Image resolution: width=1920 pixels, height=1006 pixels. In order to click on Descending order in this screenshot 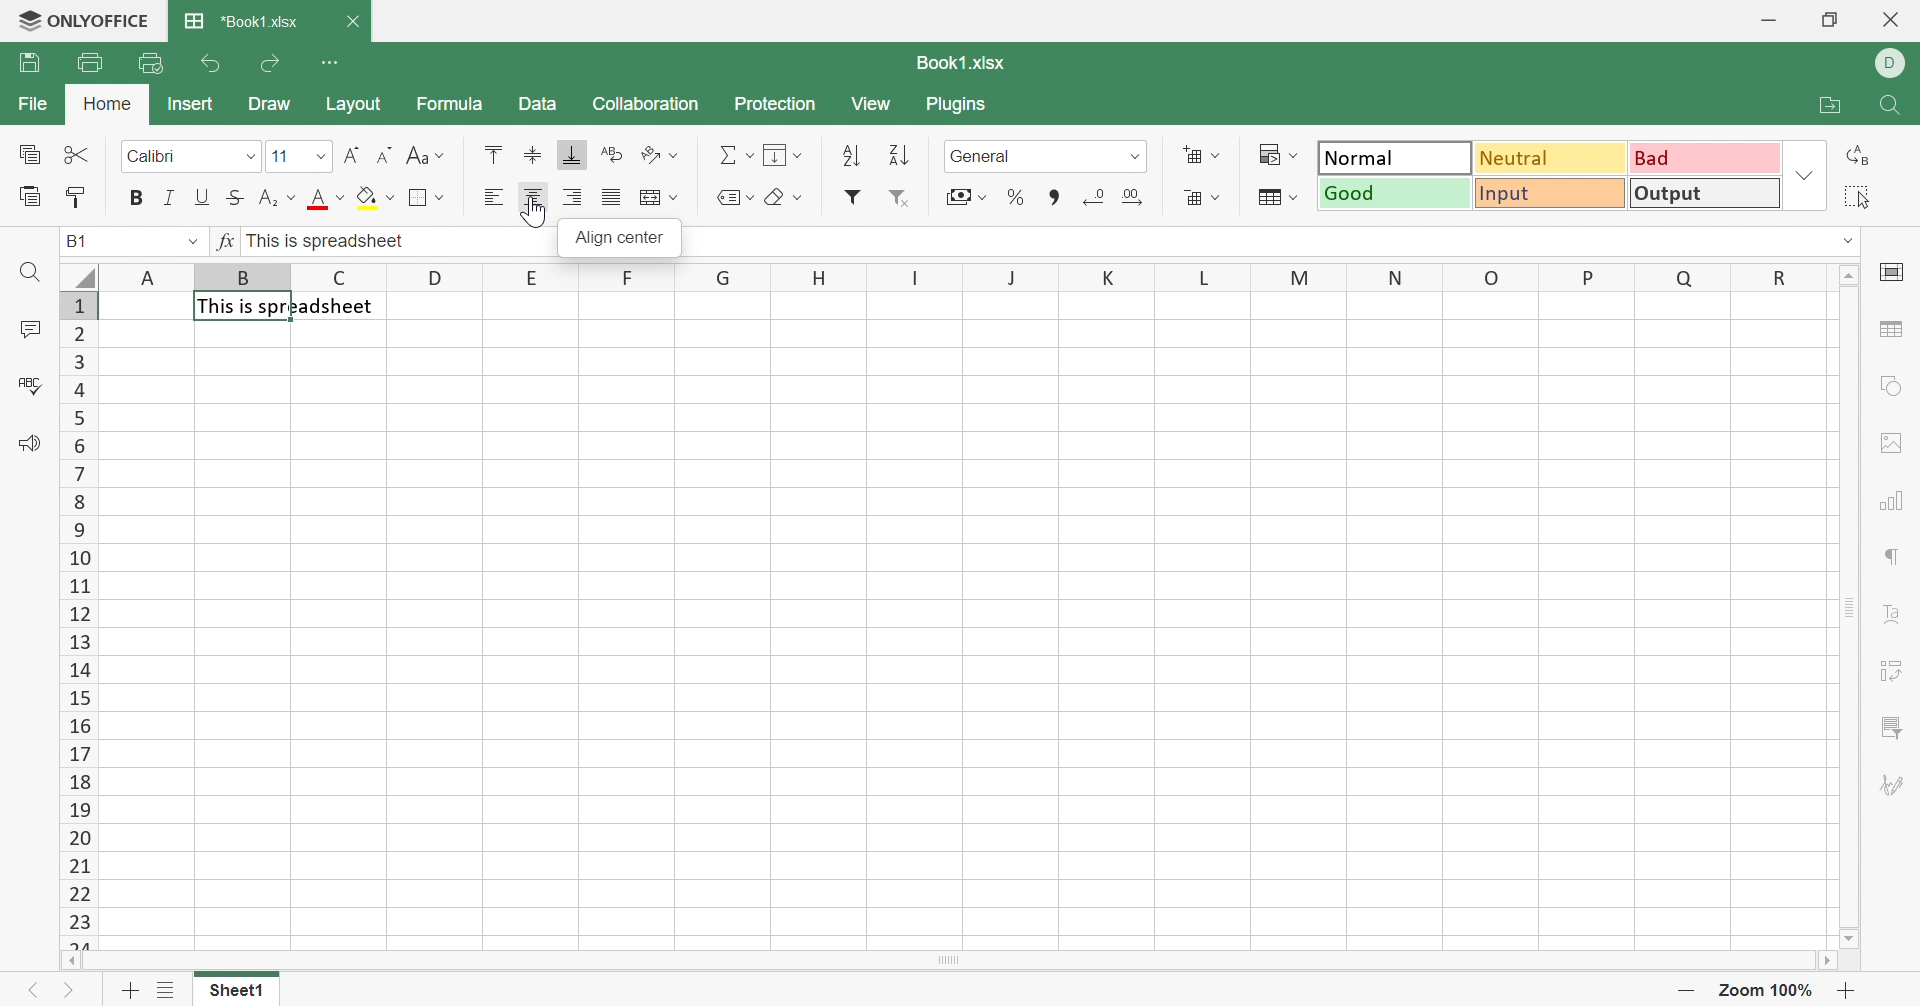, I will do `click(897, 153)`.